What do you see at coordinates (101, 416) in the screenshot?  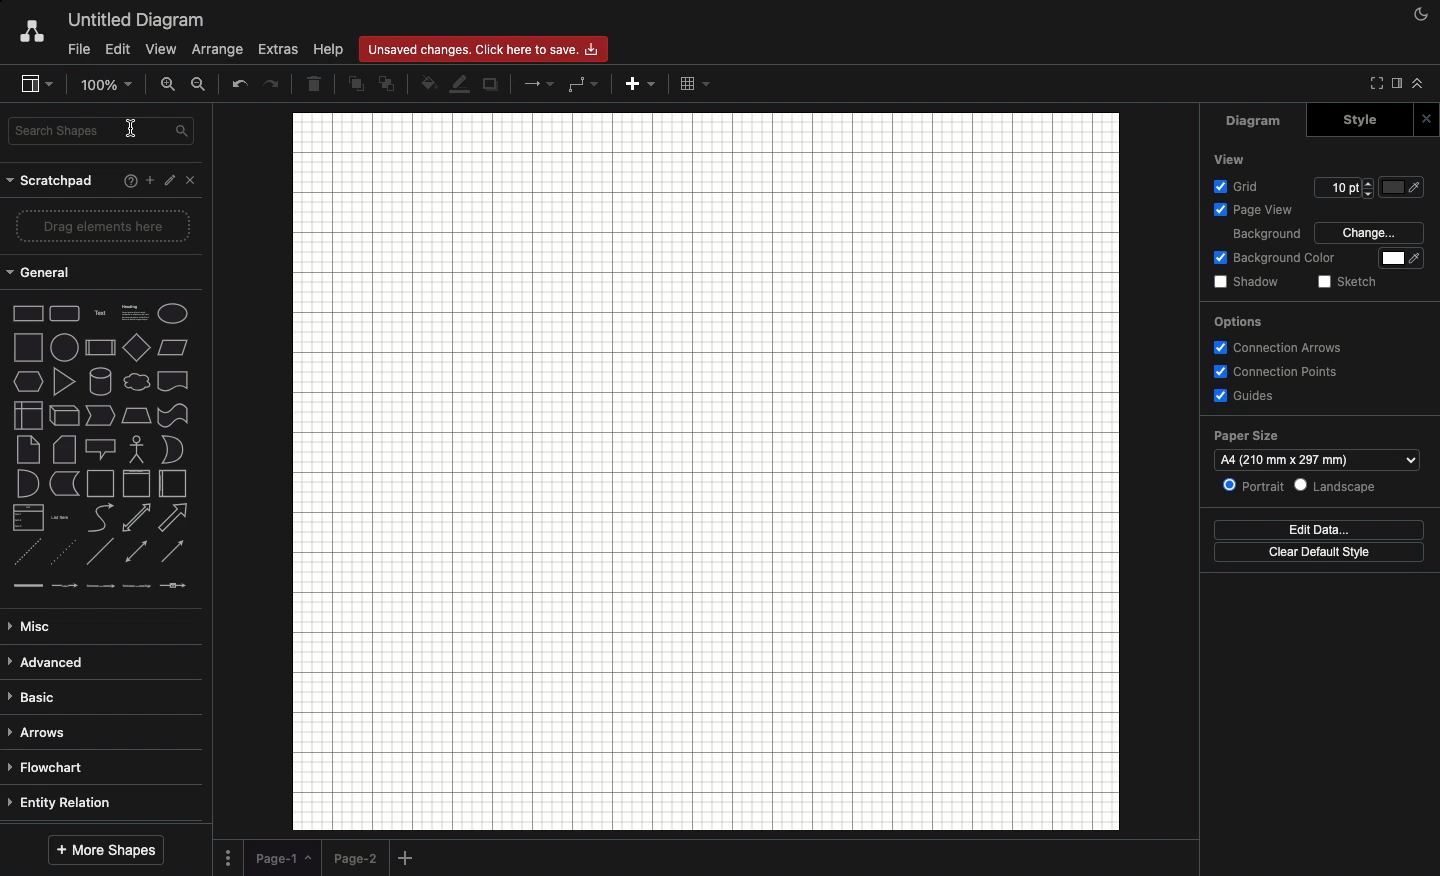 I see `shape` at bounding box center [101, 416].